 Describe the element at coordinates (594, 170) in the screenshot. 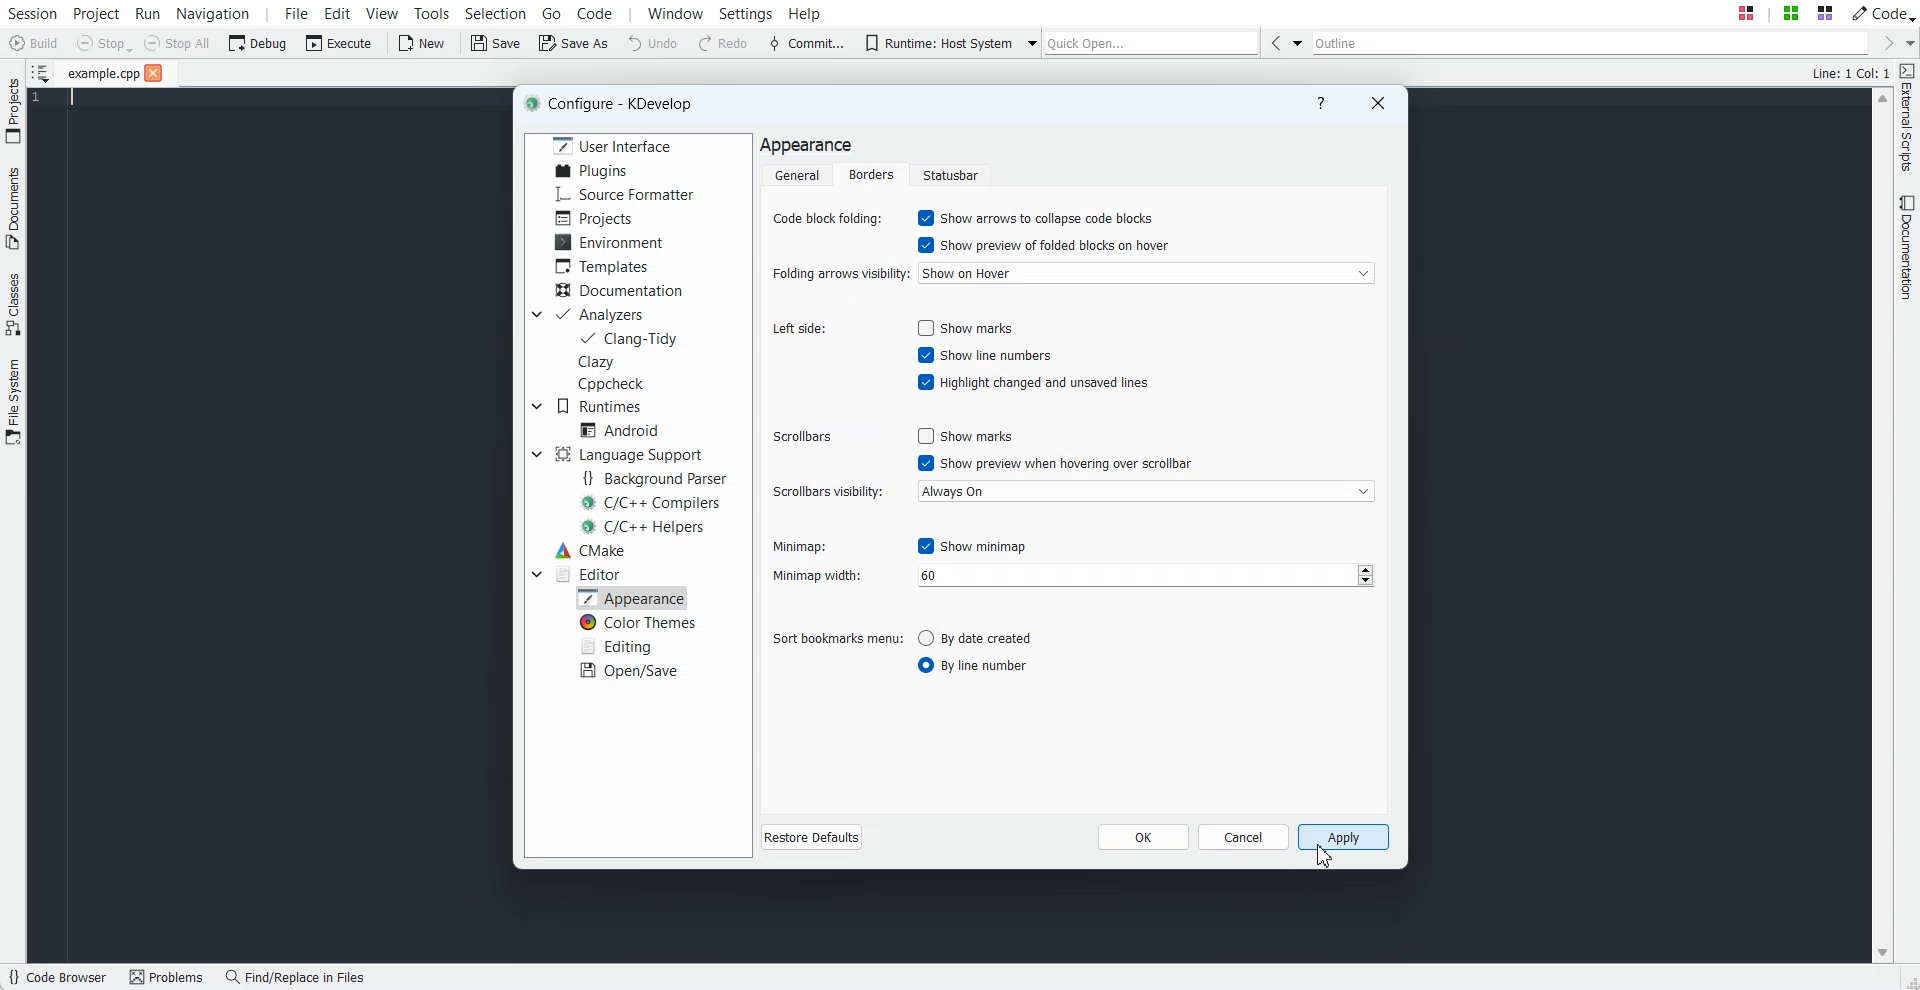

I see `Plugins` at that location.